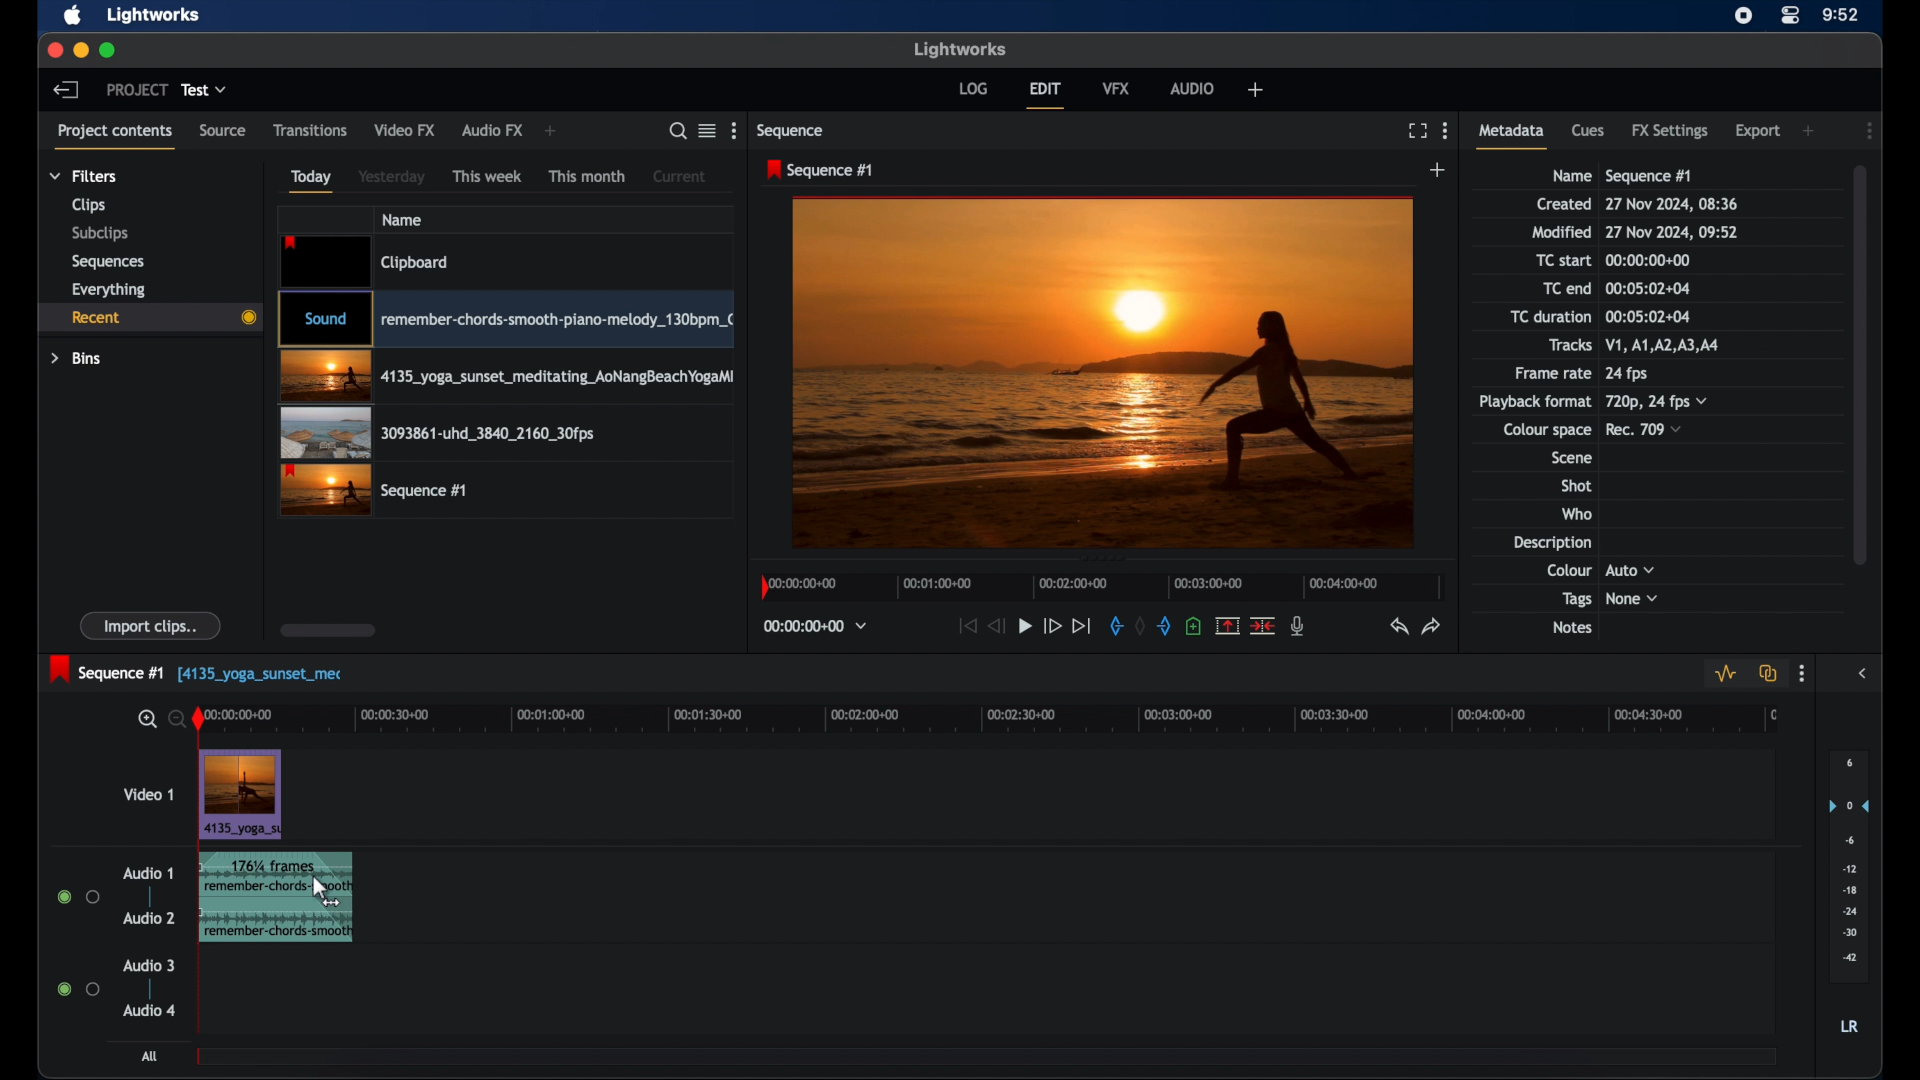 Image resolution: width=1920 pixels, height=1080 pixels. I want to click on fast forward, so click(1052, 626).